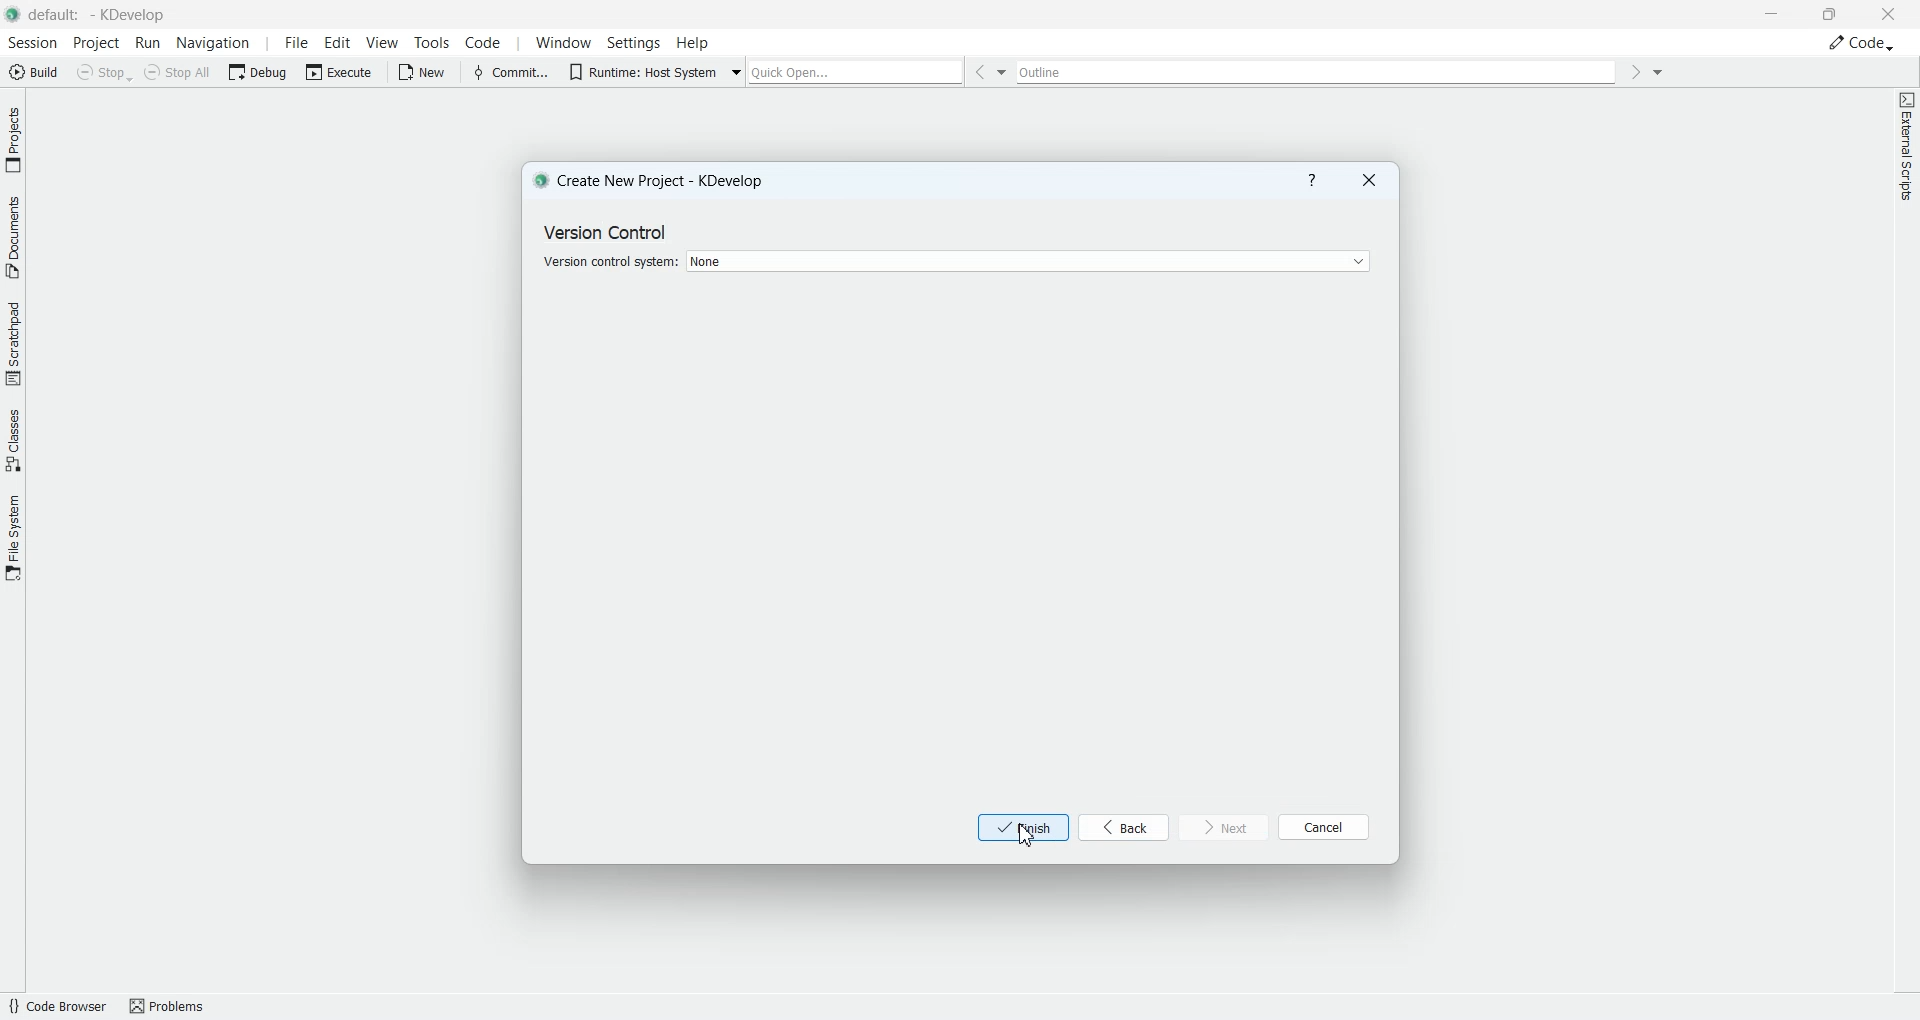 The height and width of the screenshot is (1020, 1920). Describe the element at coordinates (31, 43) in the screenshot. I see `Session` at that location.